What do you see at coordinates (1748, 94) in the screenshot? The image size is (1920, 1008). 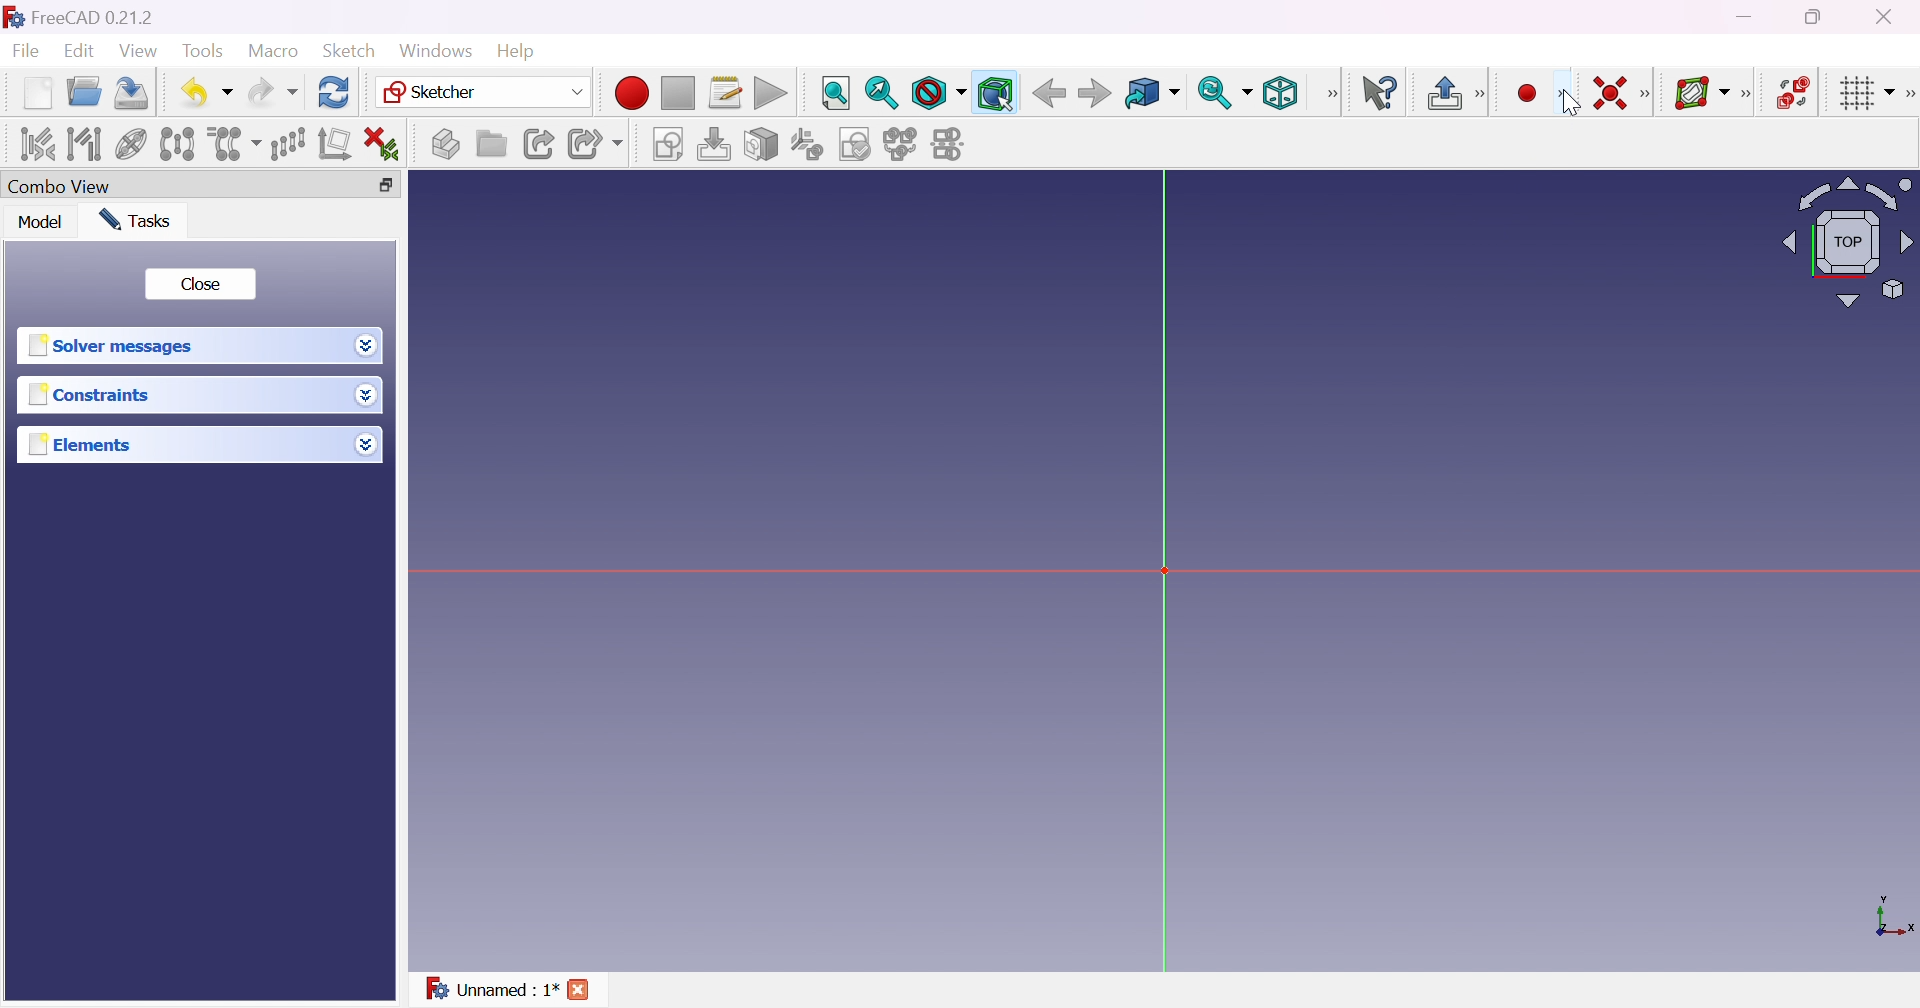 I see `[Sketcher B-spline tools]` at bounding box center [1748, 94].